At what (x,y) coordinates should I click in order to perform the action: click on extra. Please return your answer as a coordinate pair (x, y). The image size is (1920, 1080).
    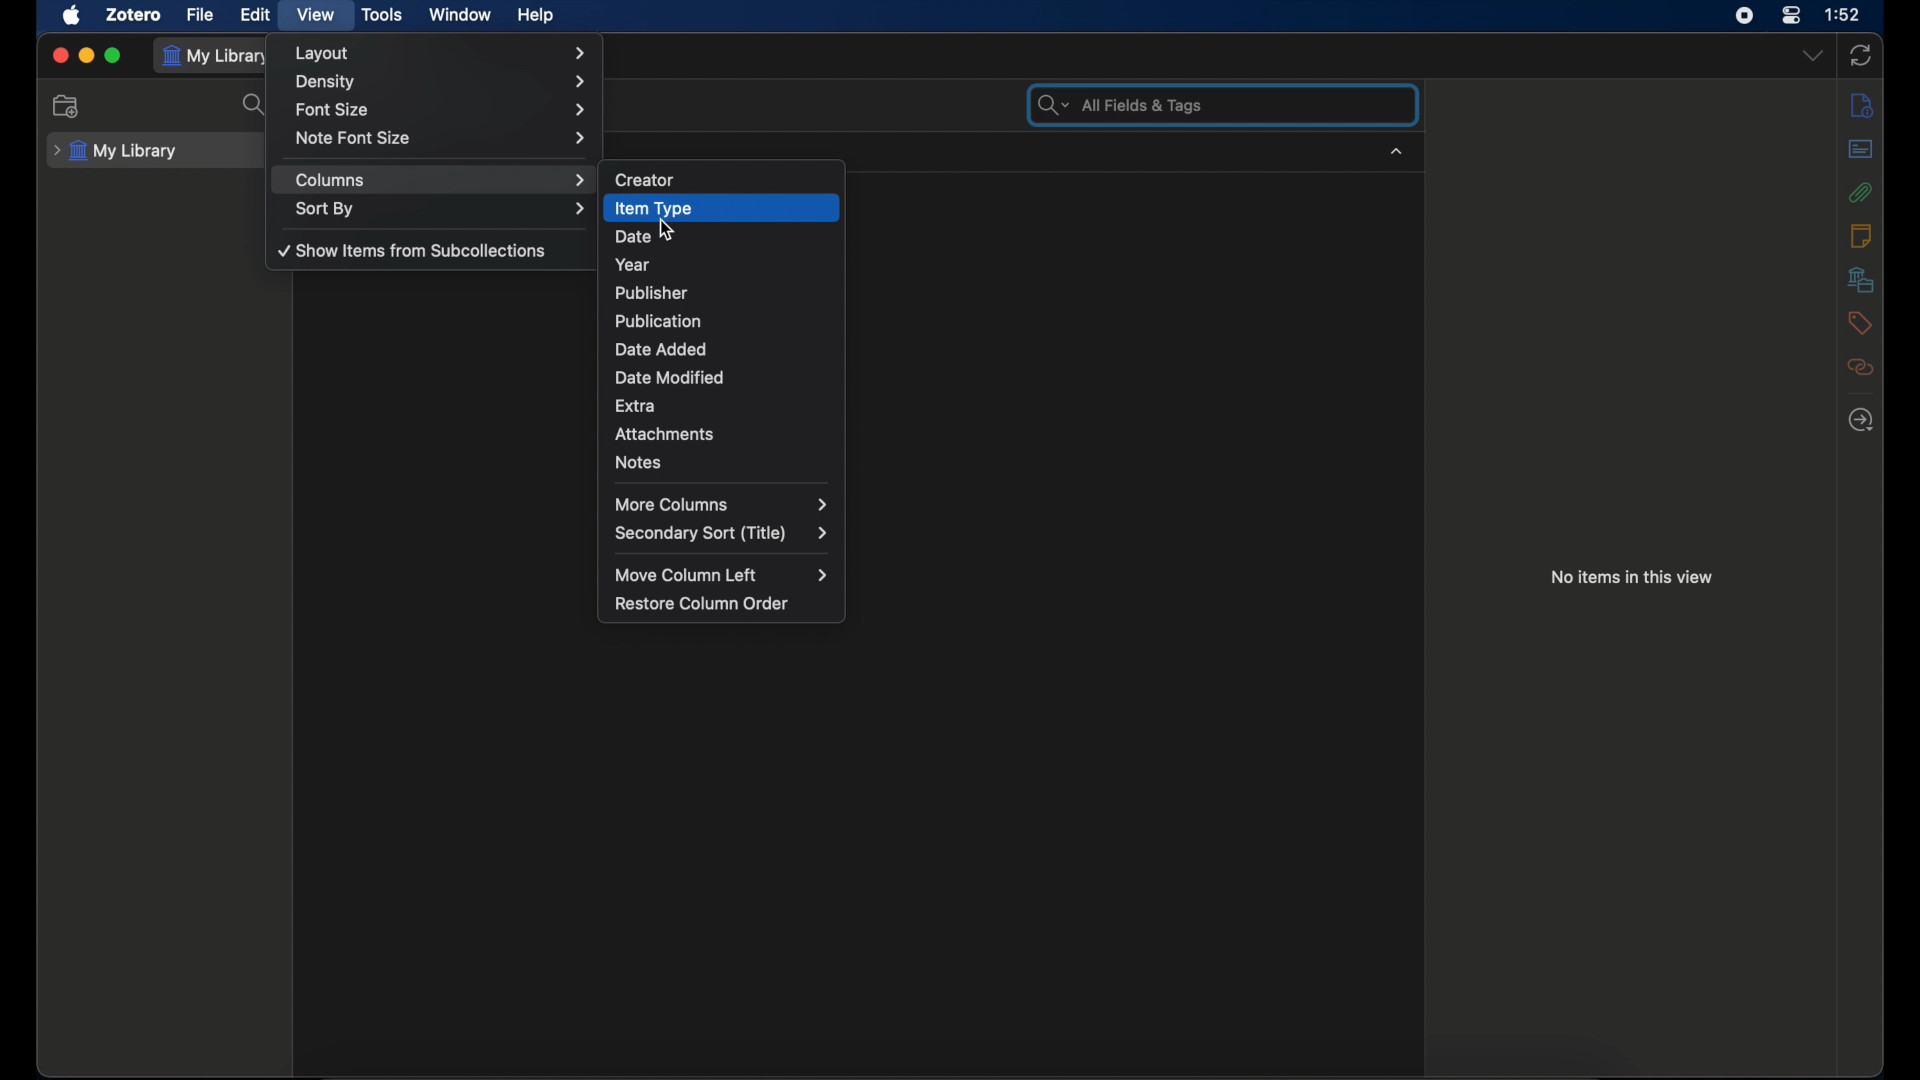
    Looking at the image, I should click on (637, 404).